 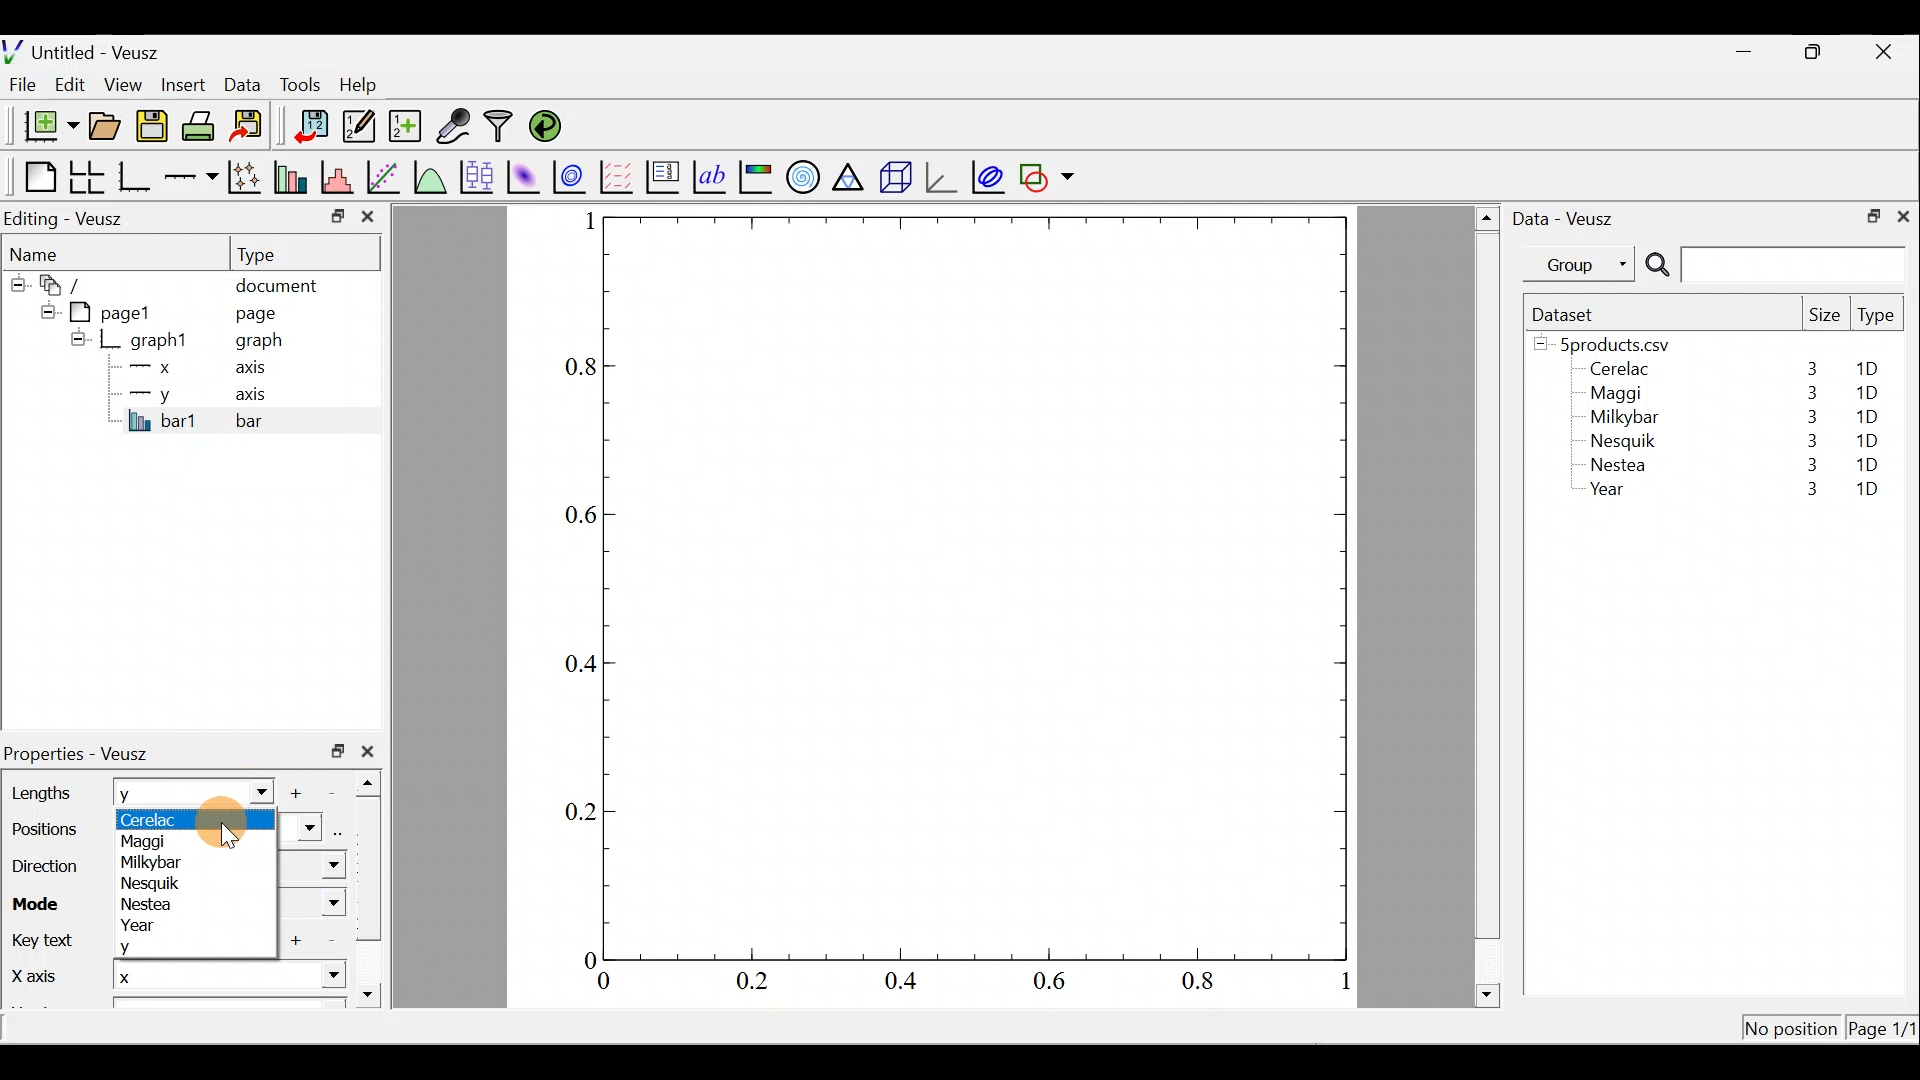 What do you see at coordinates (894, 177) in the screenshot?
I see `3d scene` at bounding box center [894, 177].